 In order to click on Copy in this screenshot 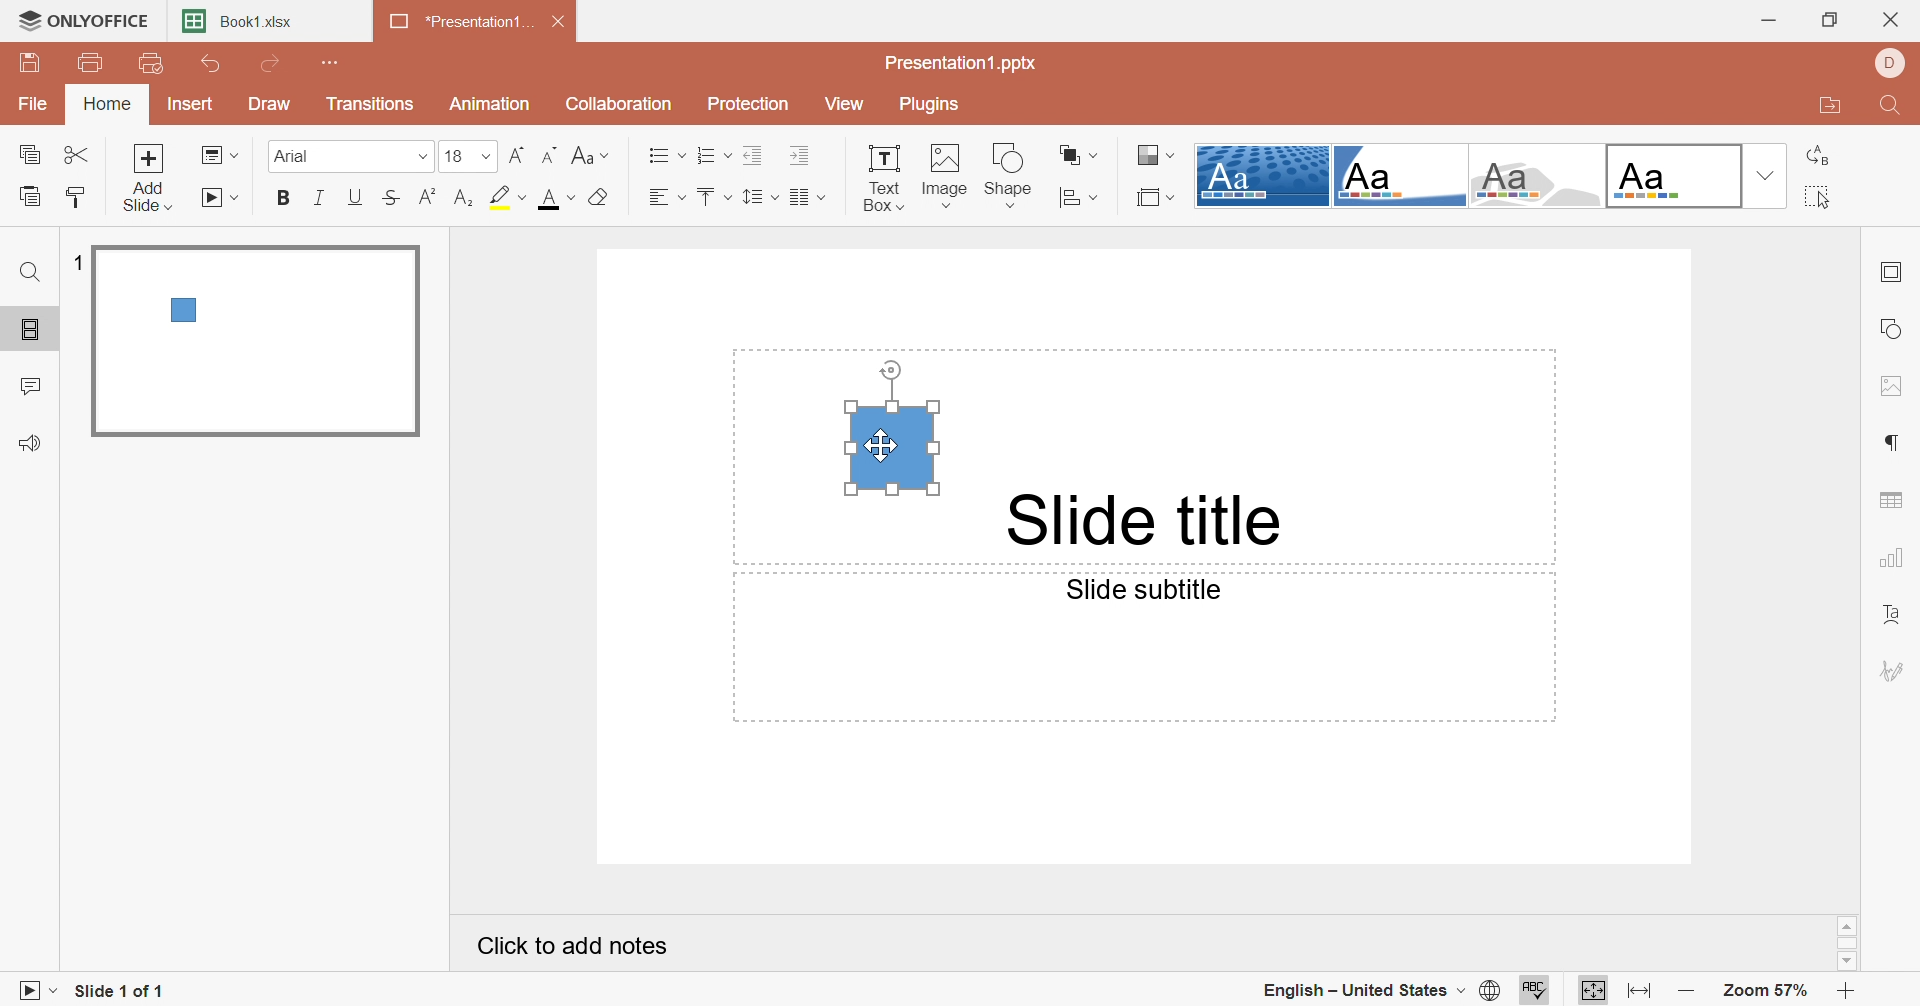, I will do `click(32, 154)`.